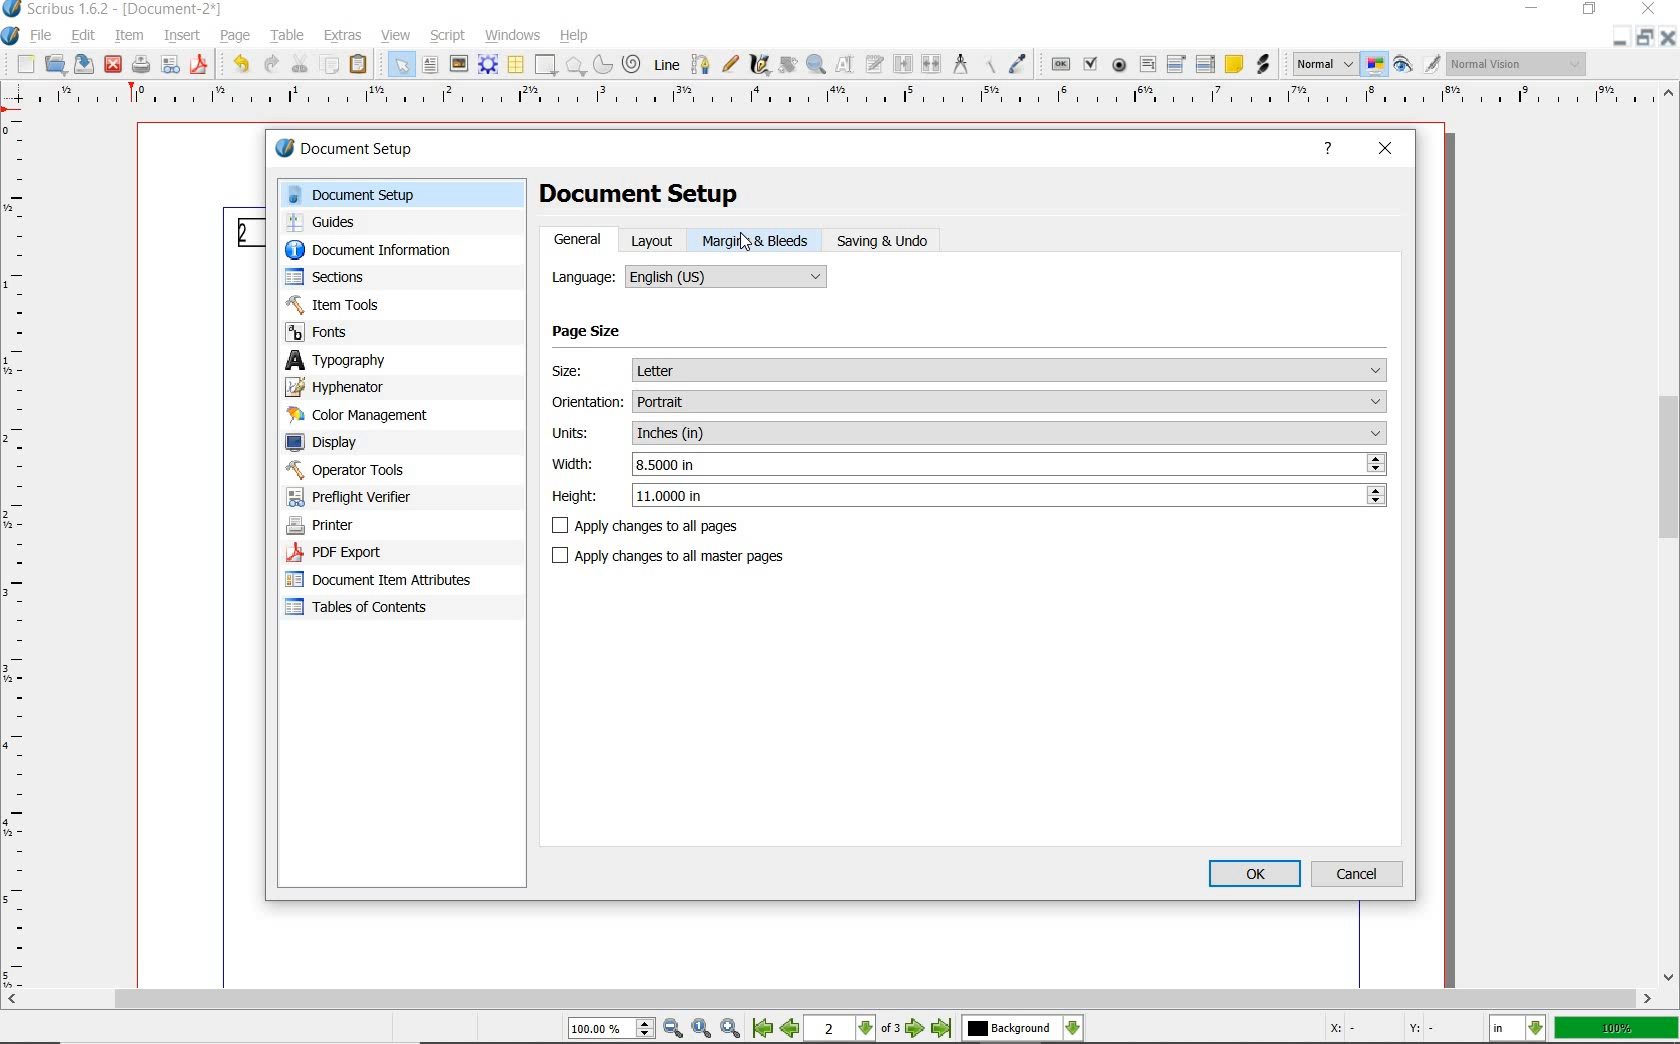 This screenshot has width=1680, height=1044. I want to click on printer, so click(324, 525).